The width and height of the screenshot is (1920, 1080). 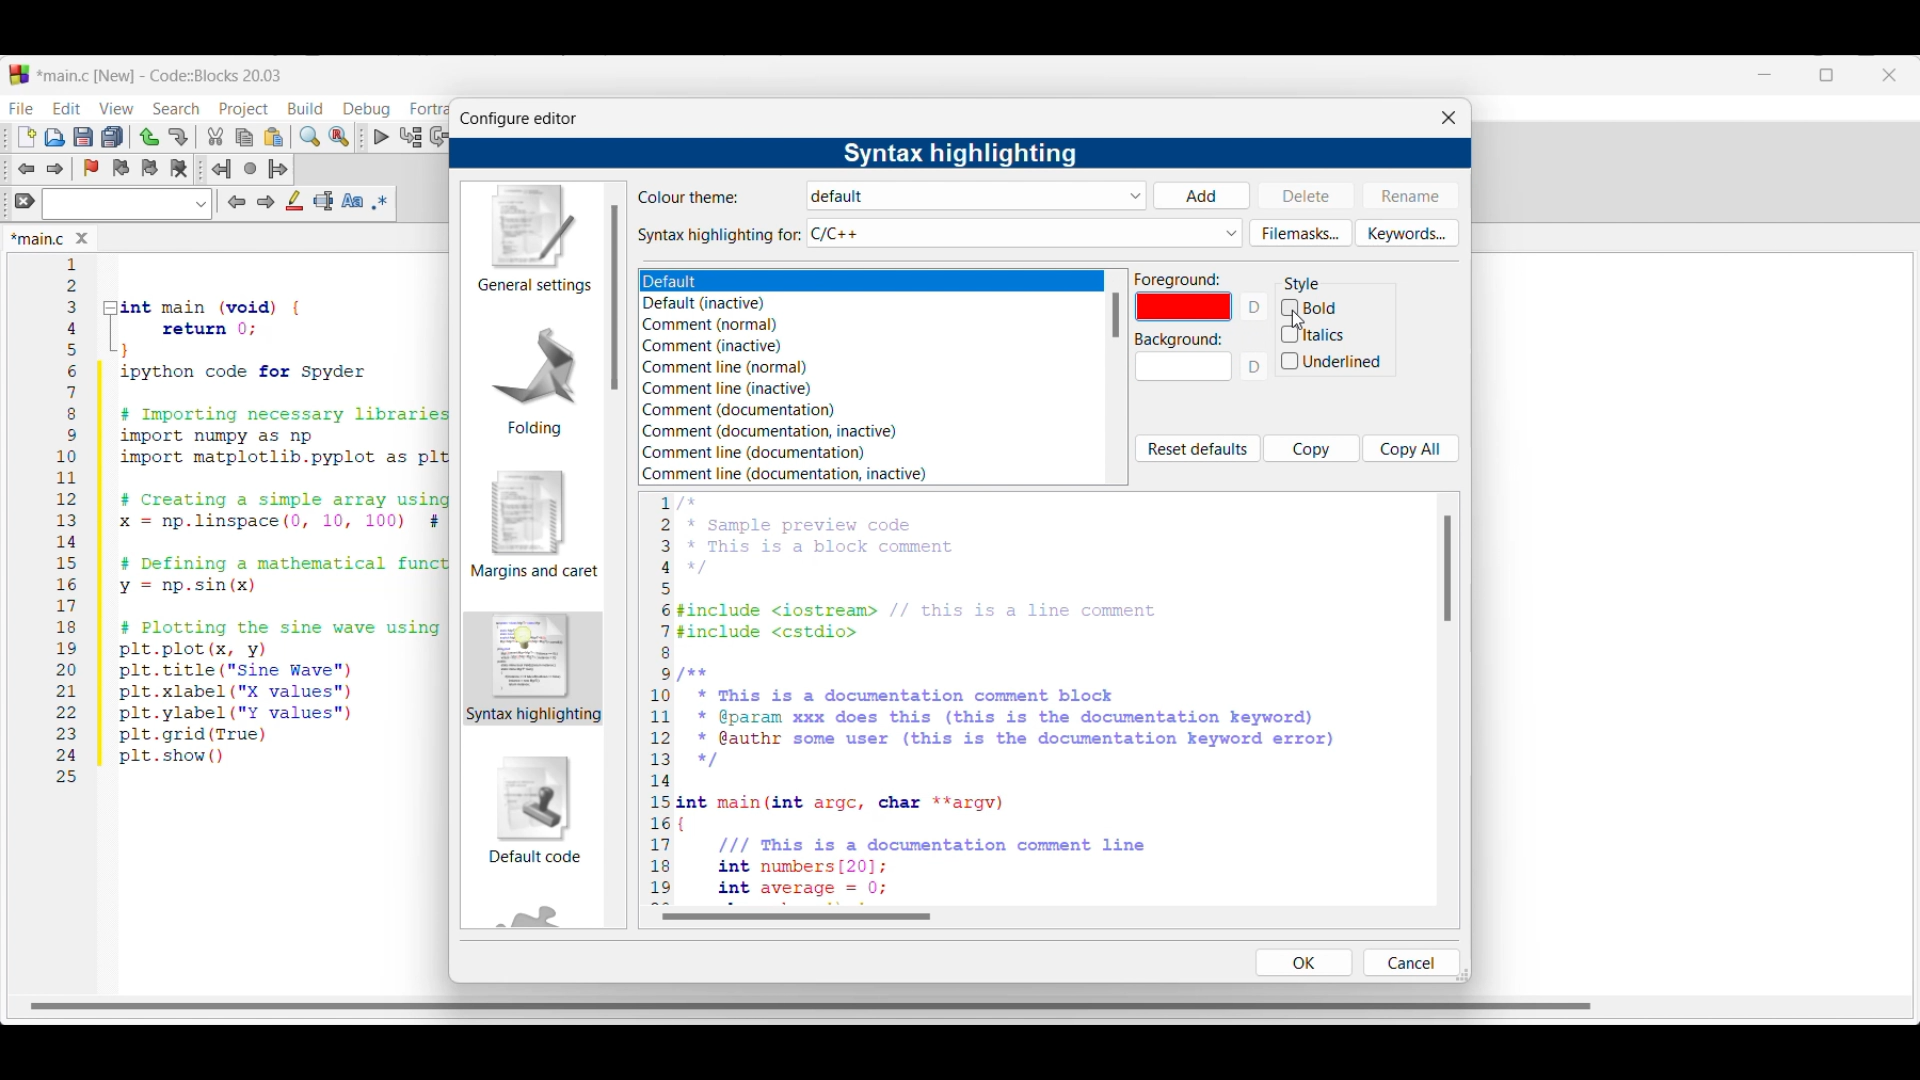 What do you see at coordinates (1178, 279) in the screenshot?
I see `Indicates foreground color options` at bounding box center [1178, 279].